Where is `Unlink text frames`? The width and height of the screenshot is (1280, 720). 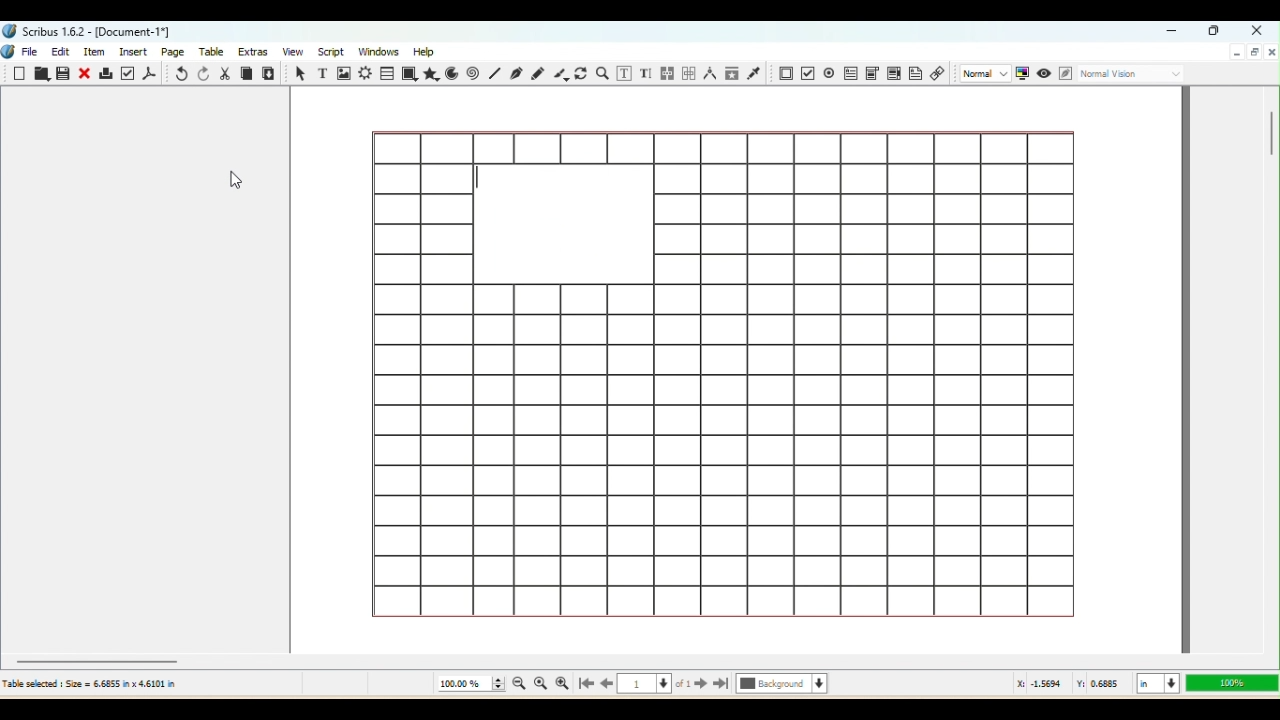
Unlink text frames is located at coordinates (687, 72).